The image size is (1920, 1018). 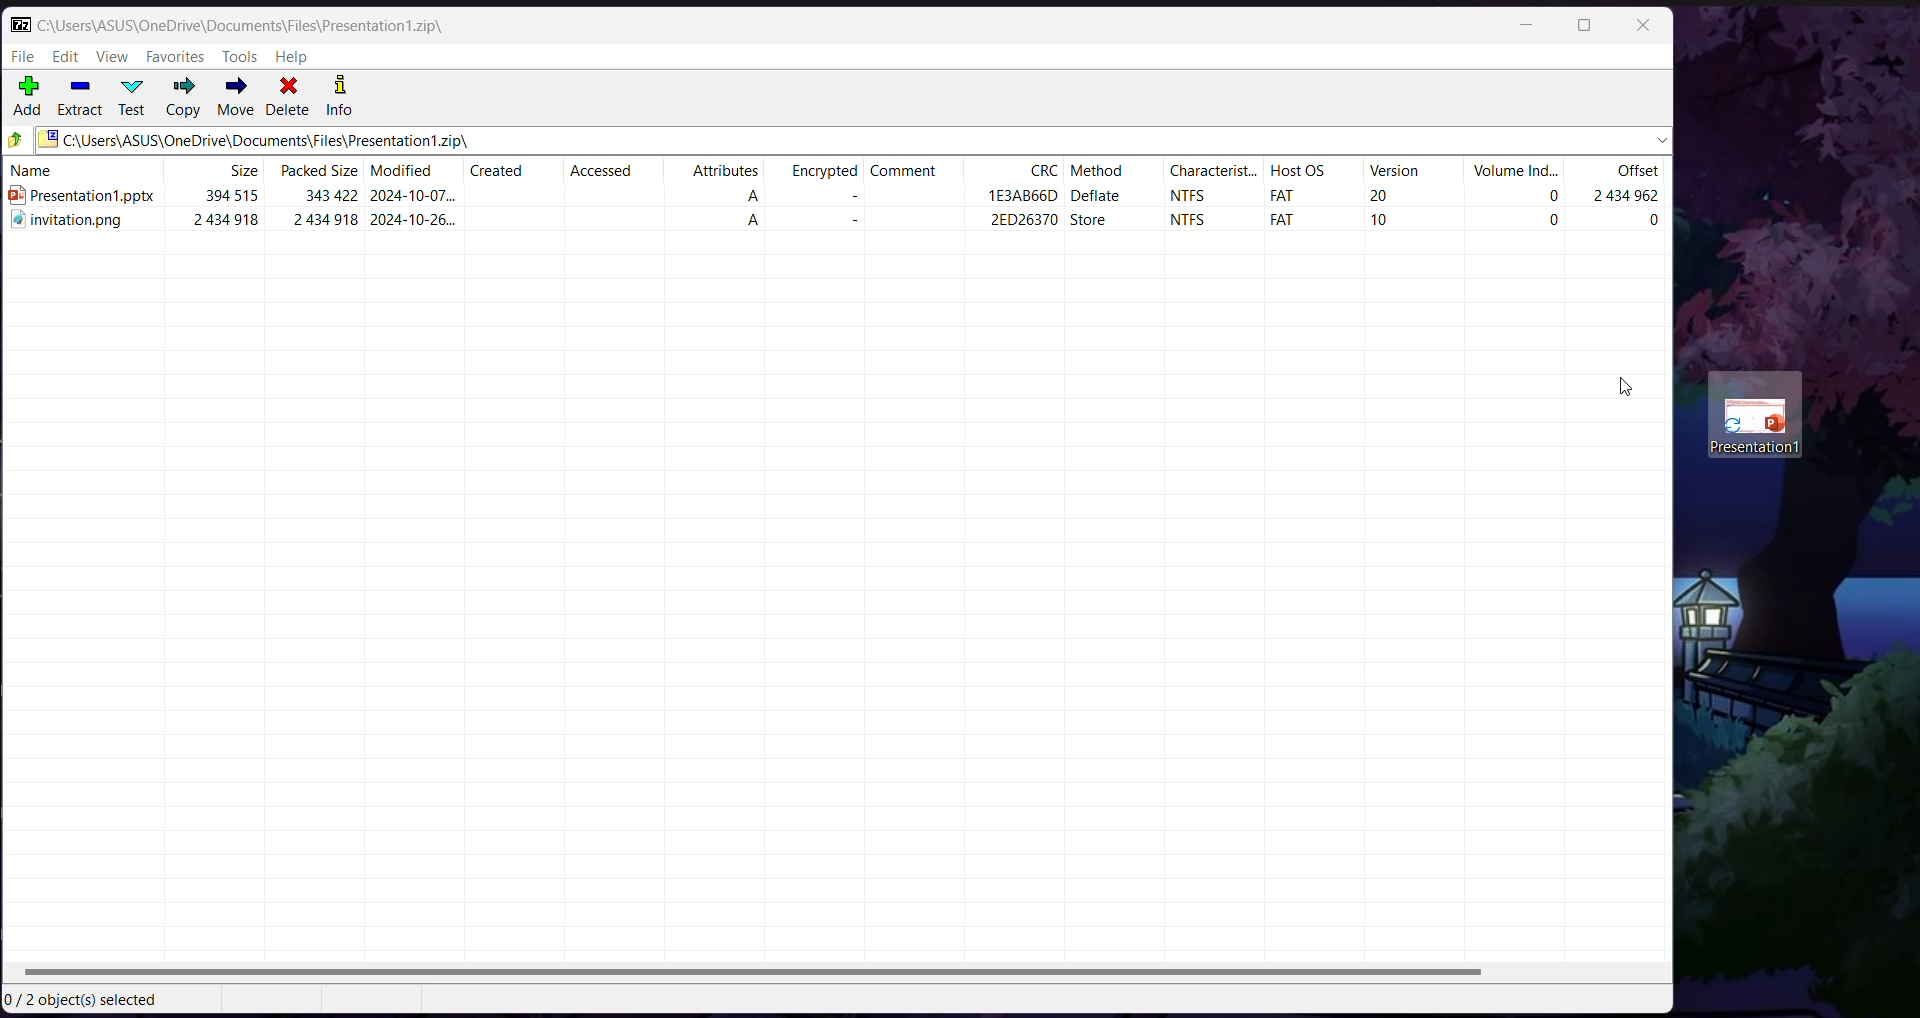 I want to click on a, so click(x=764, y=198).